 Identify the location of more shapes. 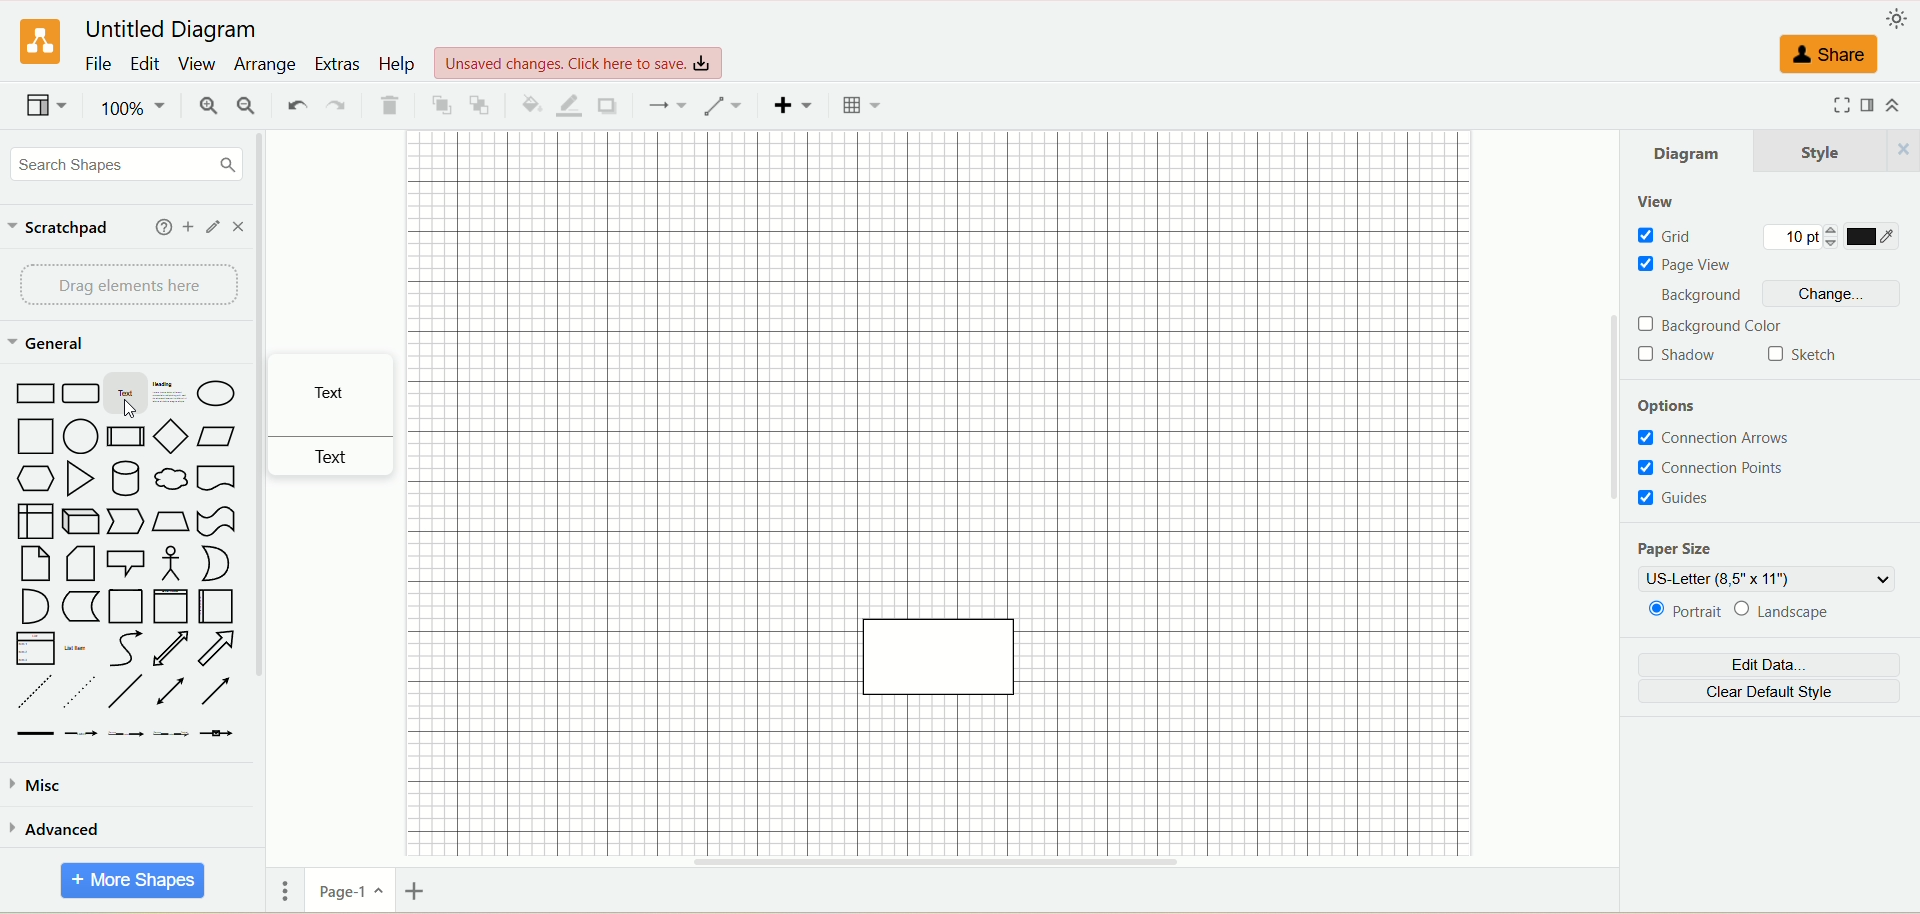
(133, 881).